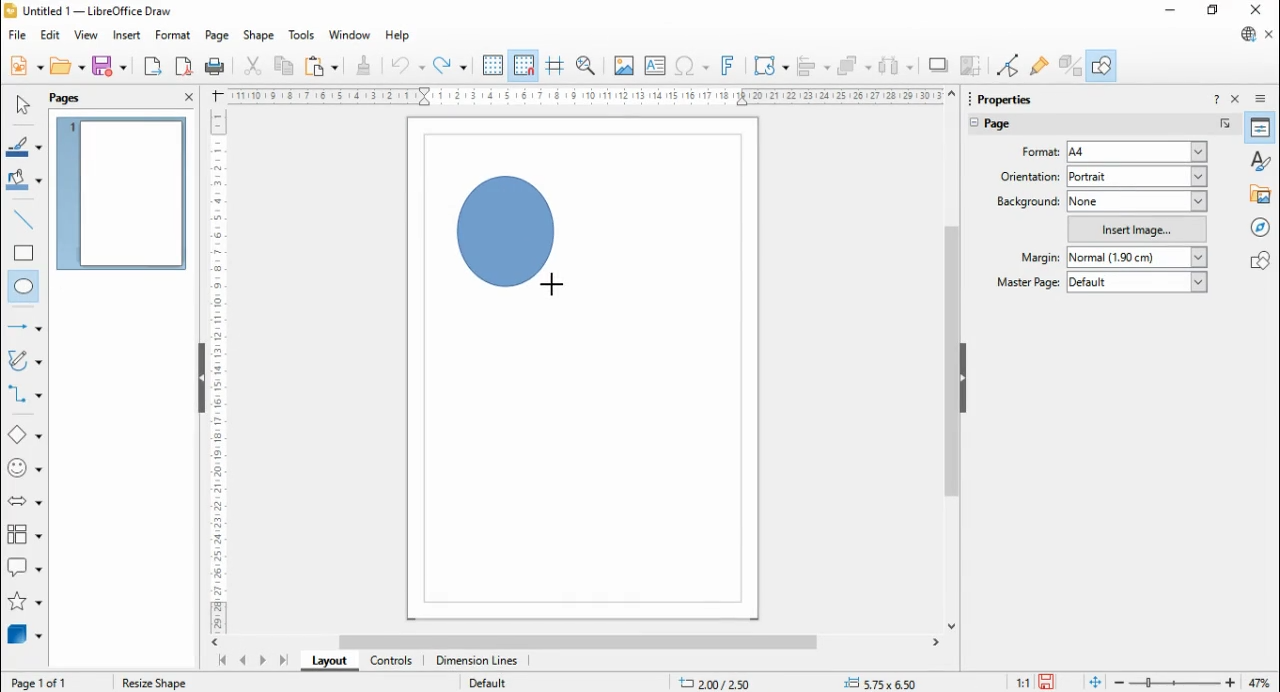 This screenshot has width=1280, height=692. I want to click on callout shapes, so click(26, 570).